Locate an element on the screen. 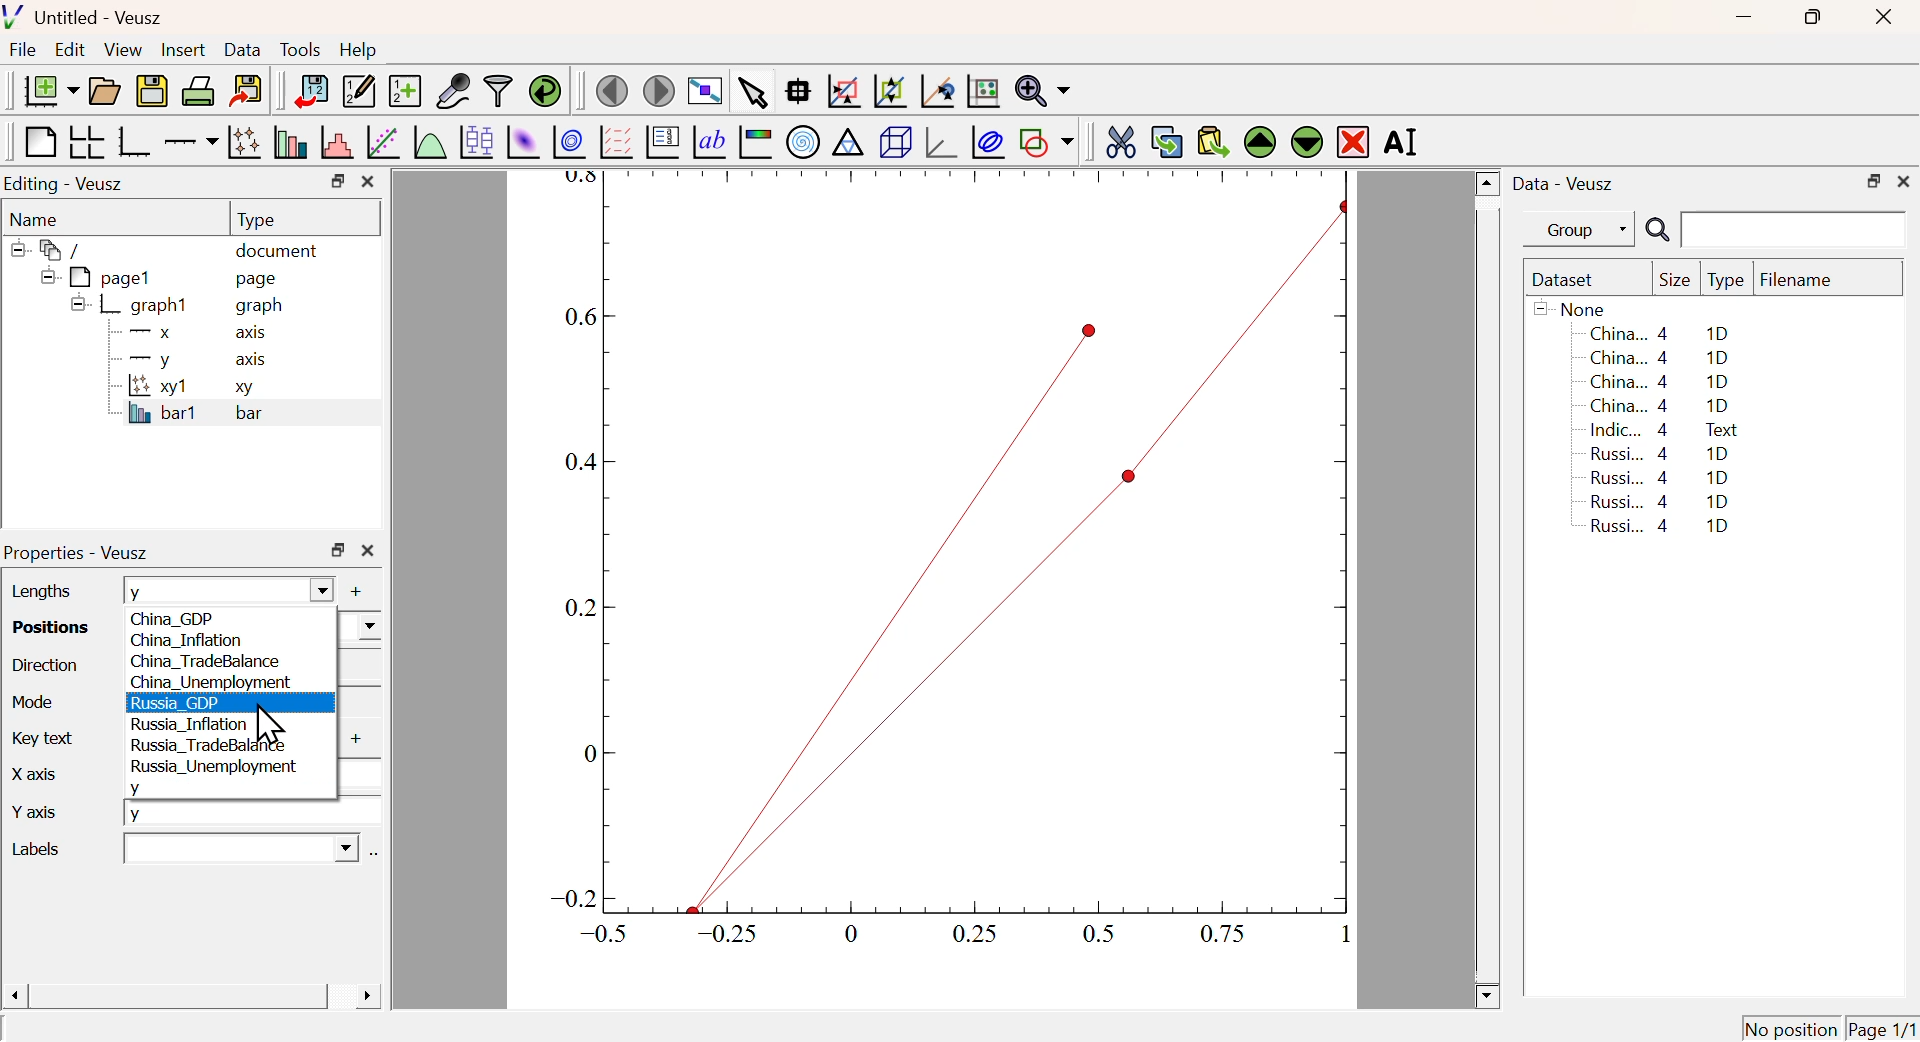 The width and height of the screenshot is (1920, 1042). Click to reset graph axes is located at coordinates (934, 92).